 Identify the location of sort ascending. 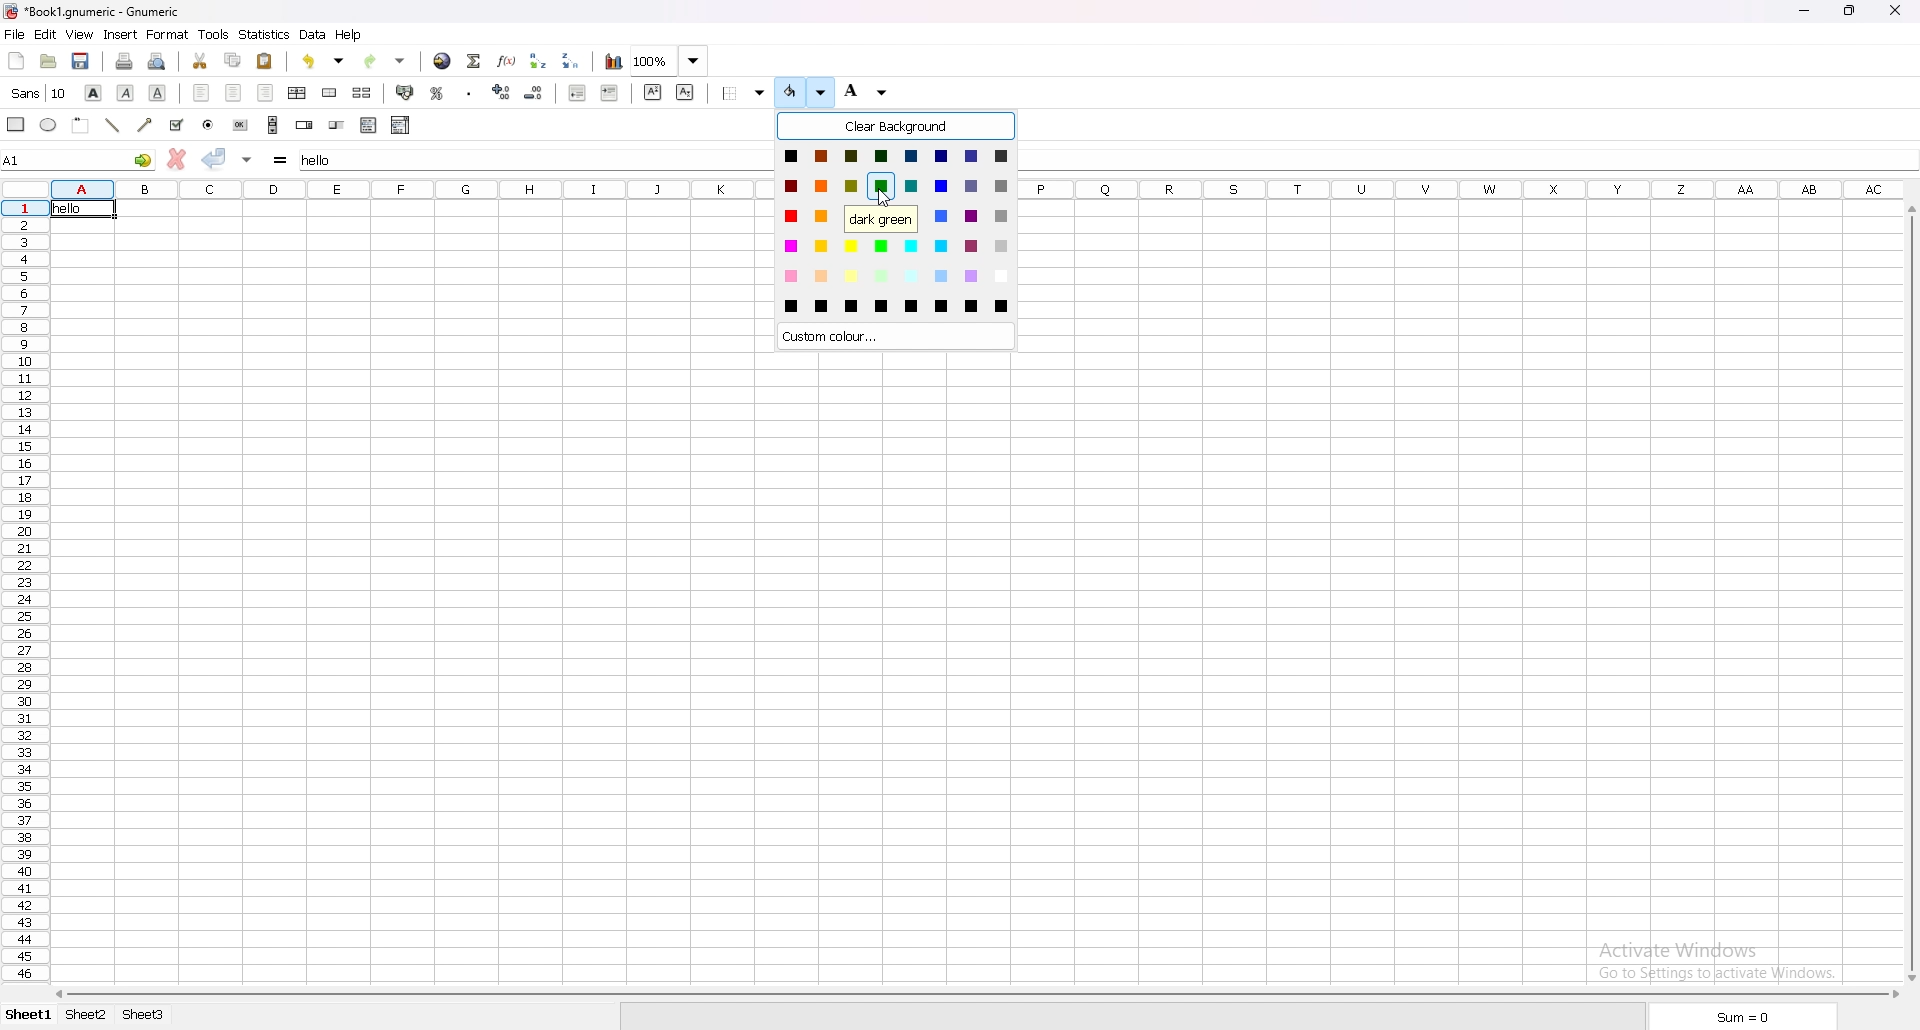
(540, 60).